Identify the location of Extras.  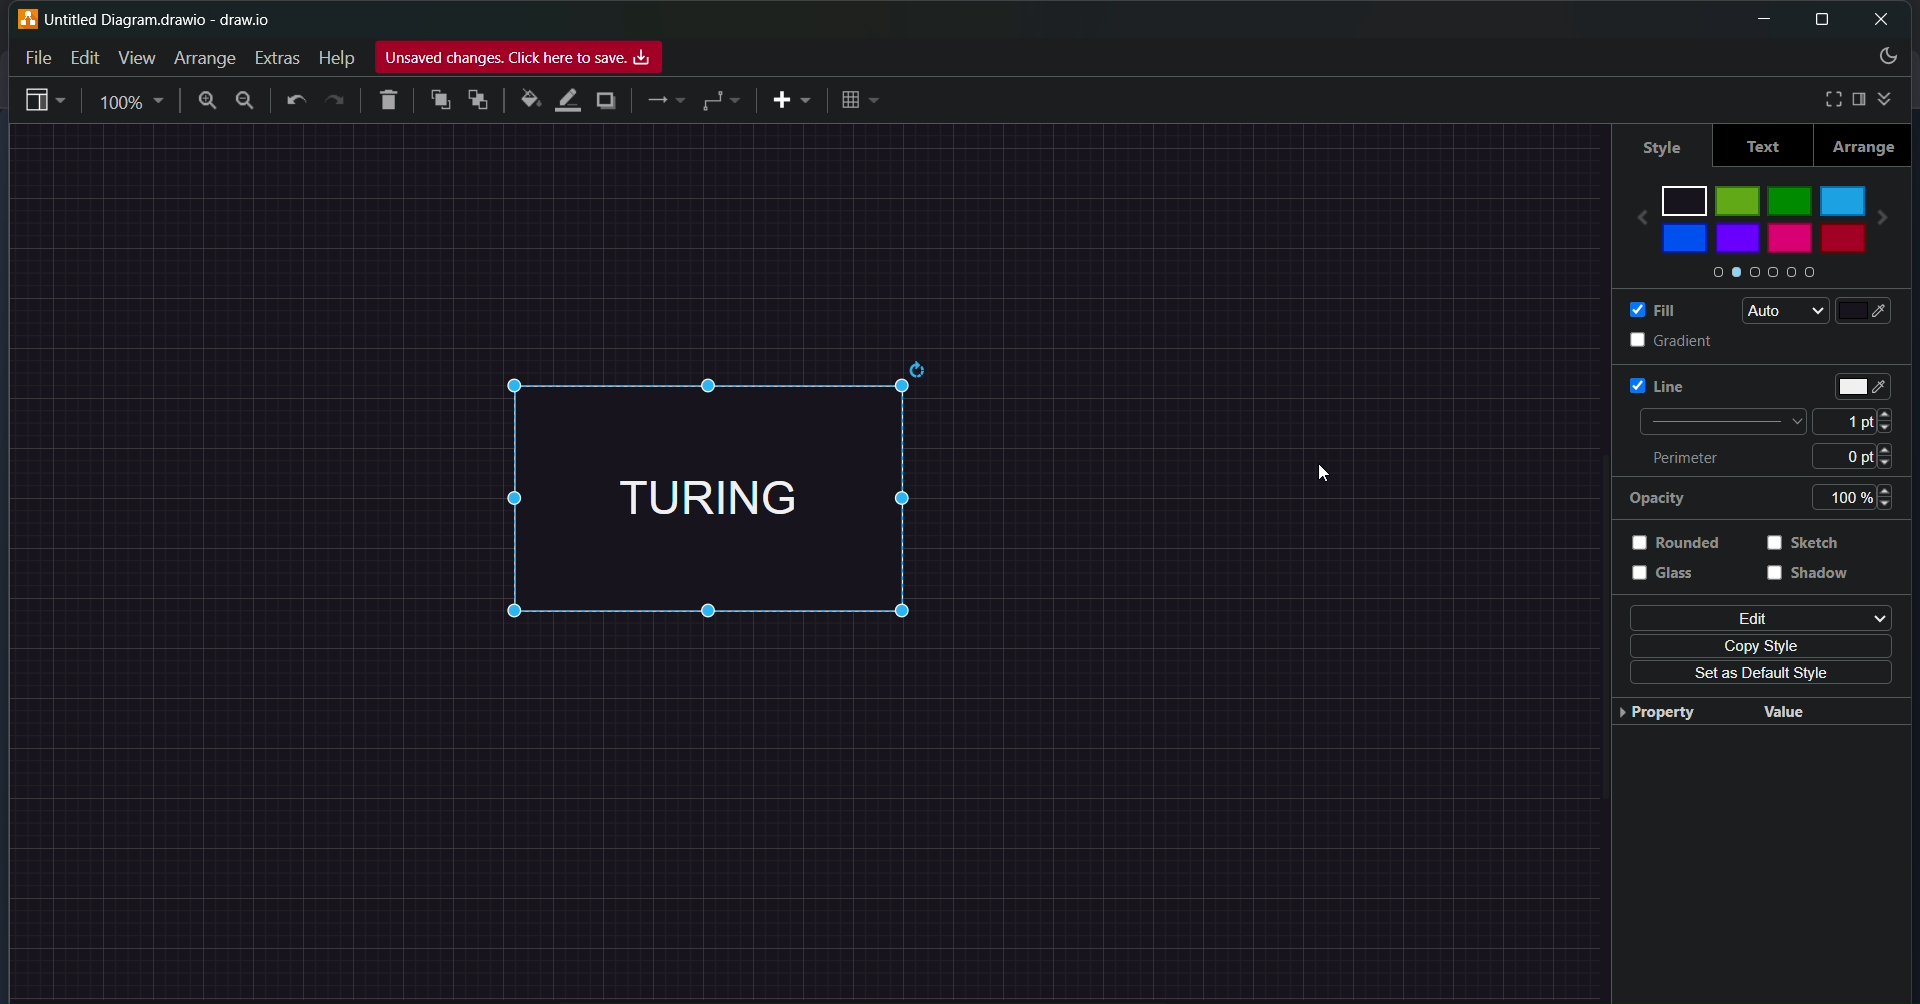
(280, 55).